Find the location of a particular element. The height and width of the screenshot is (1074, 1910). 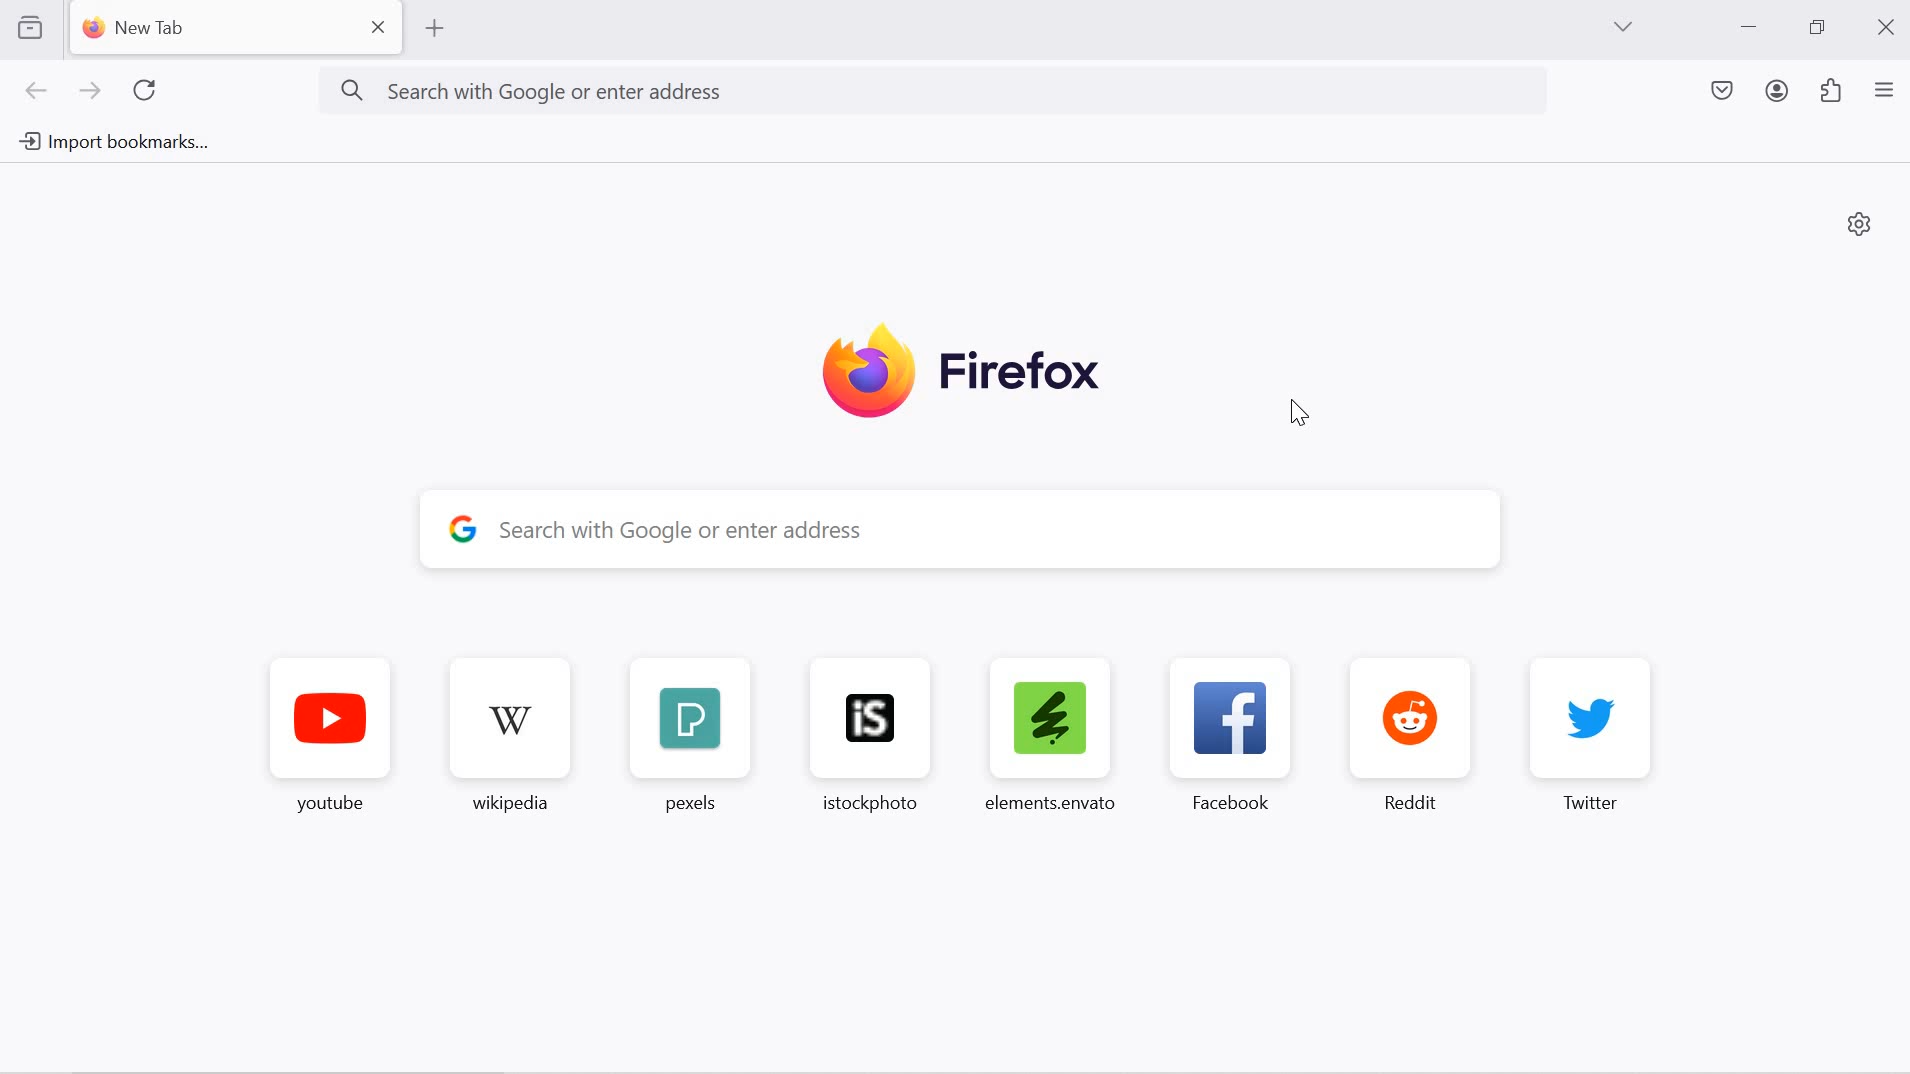

Firefox Logo is located at coordinates (955, 370).